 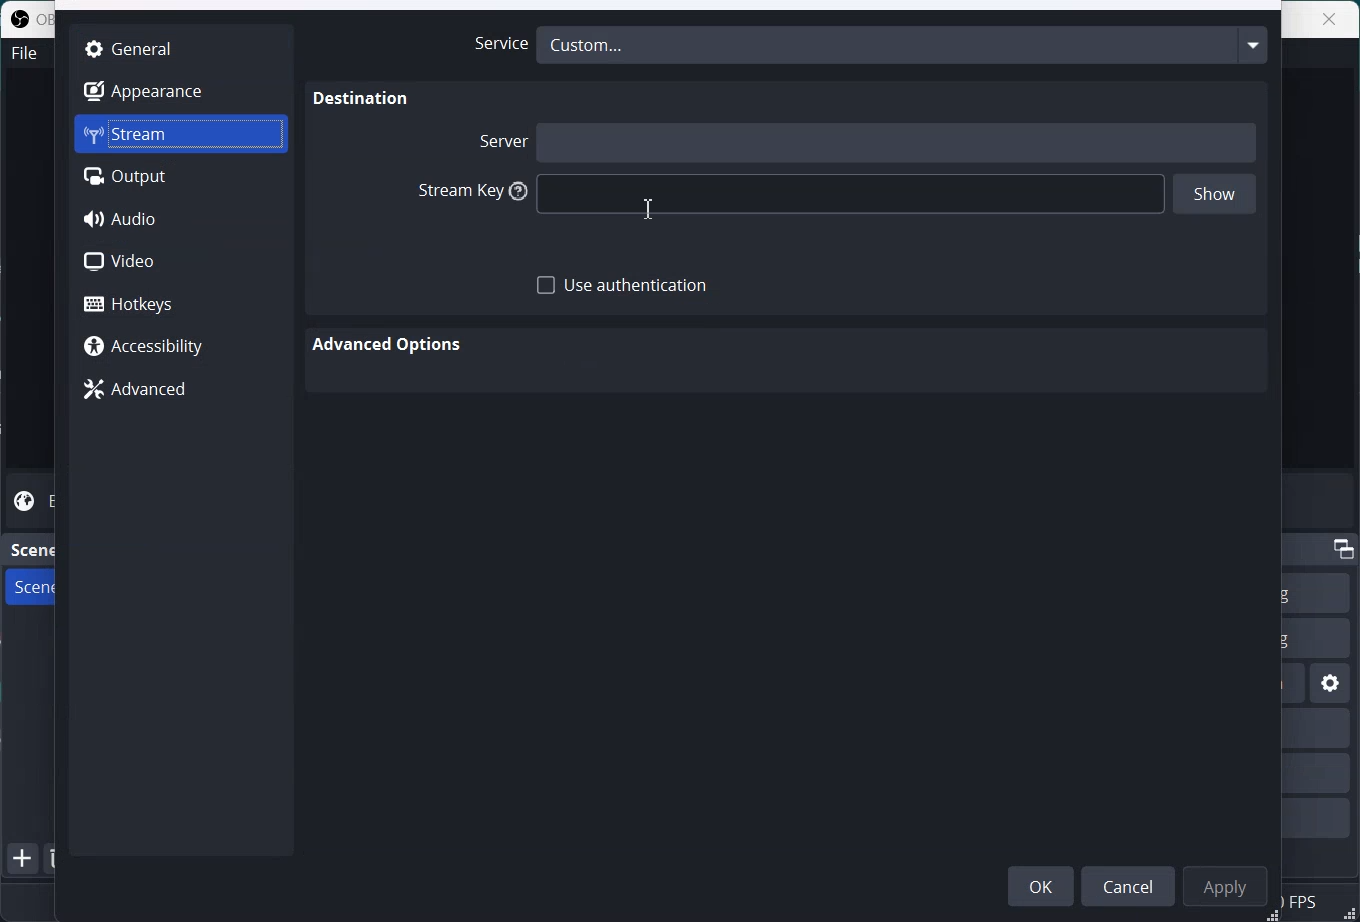 I want to click on General, so click(x=180, y=47).